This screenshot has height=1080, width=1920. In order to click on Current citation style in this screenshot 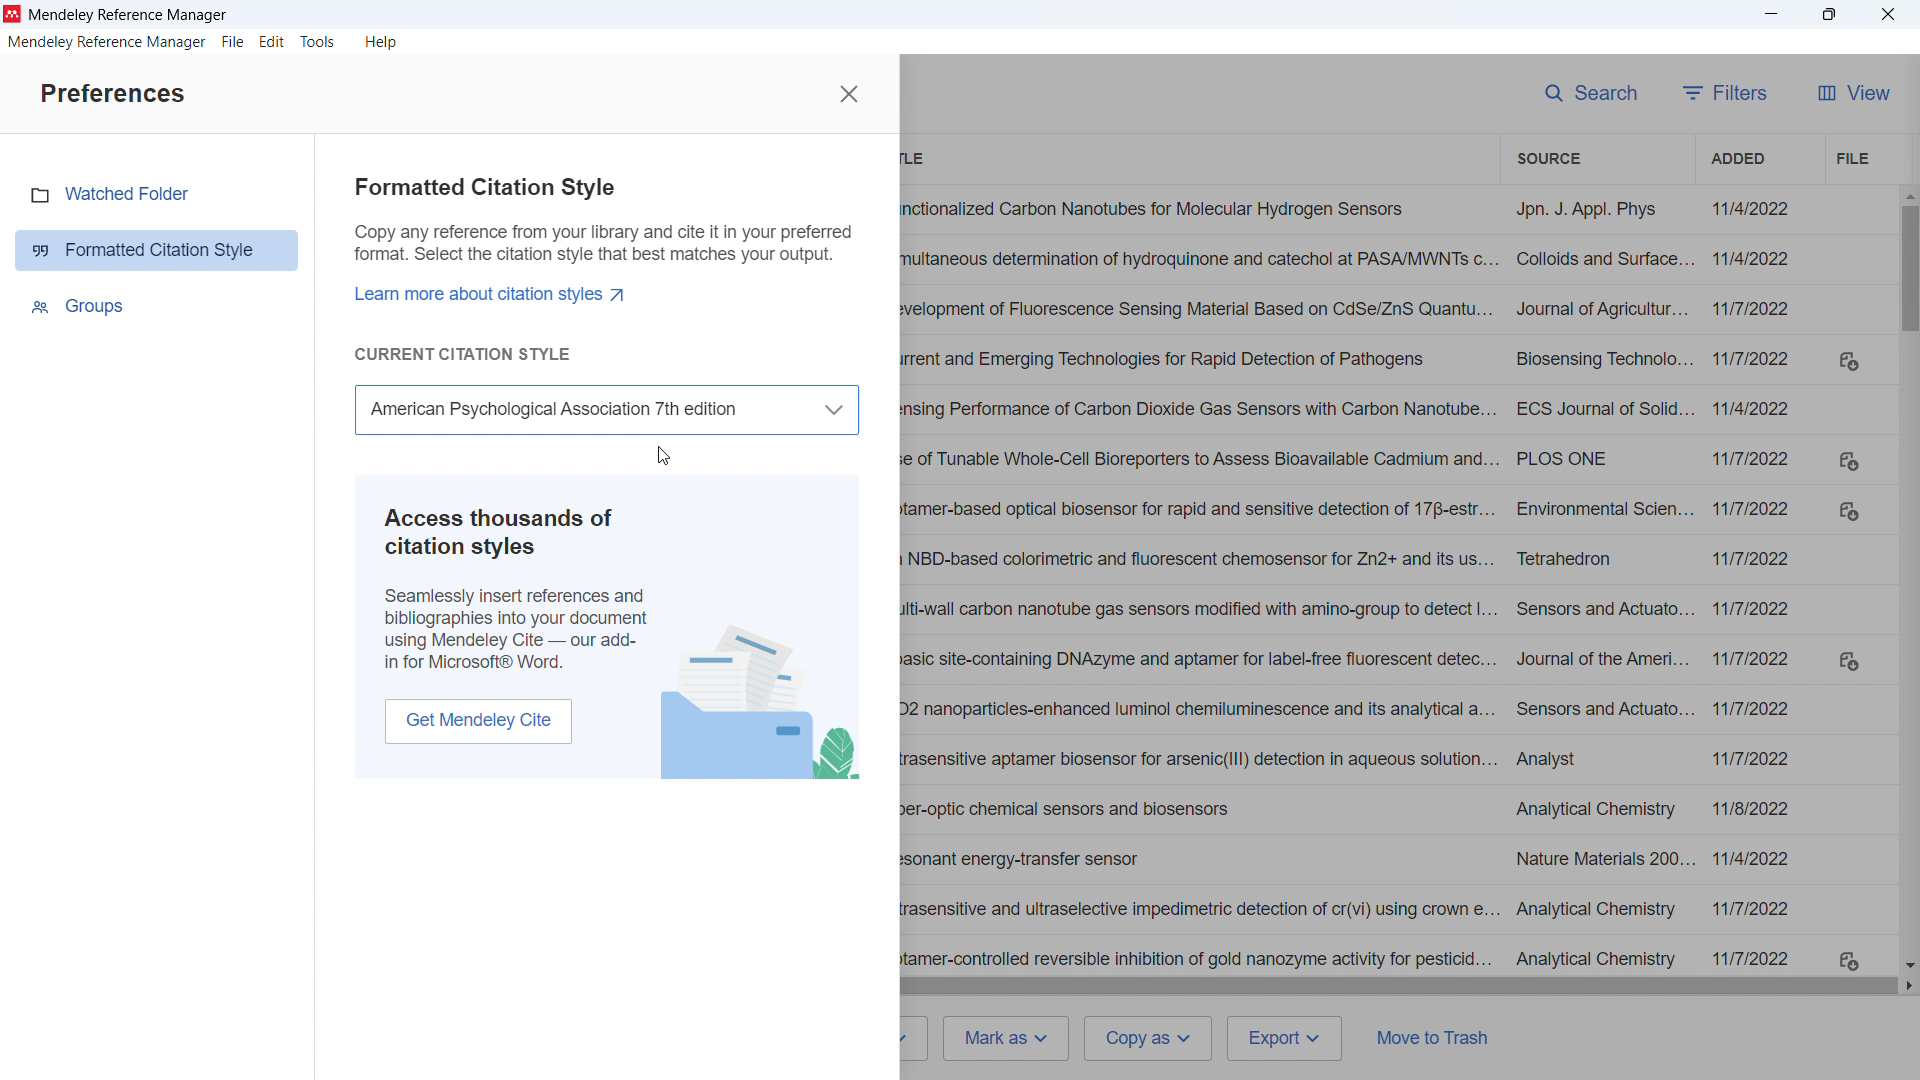, I will do `click(462, 354)`.